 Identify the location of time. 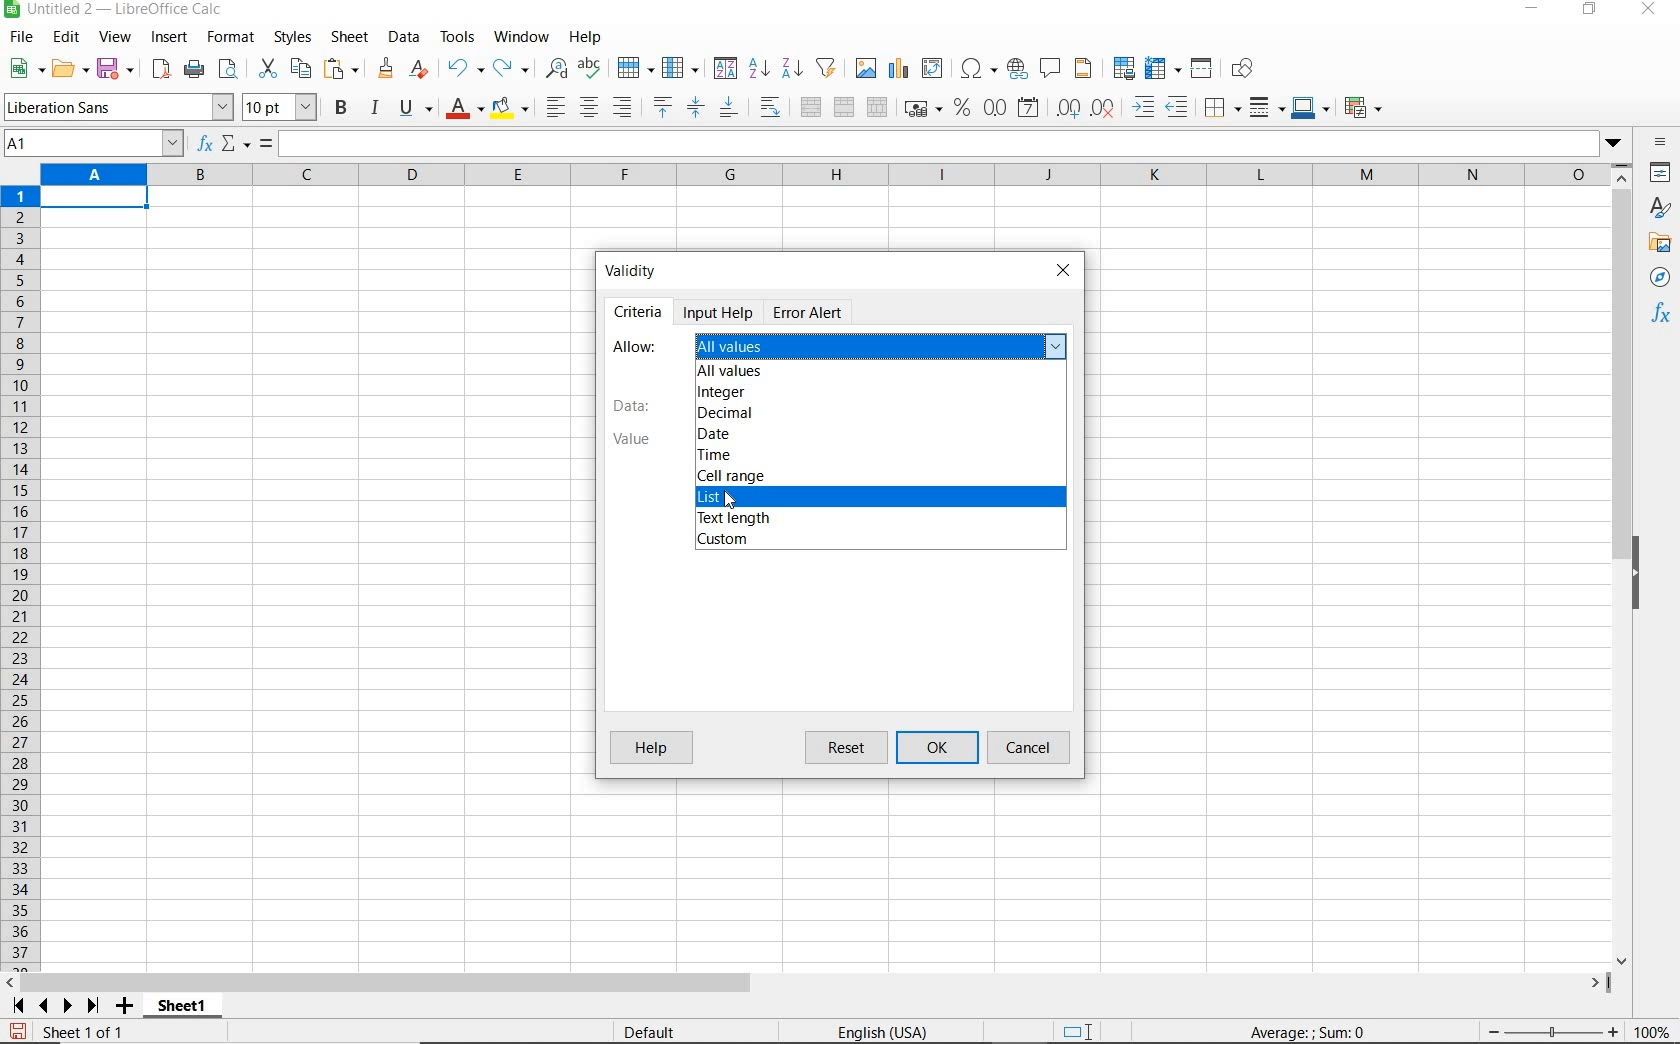
(717, 456).